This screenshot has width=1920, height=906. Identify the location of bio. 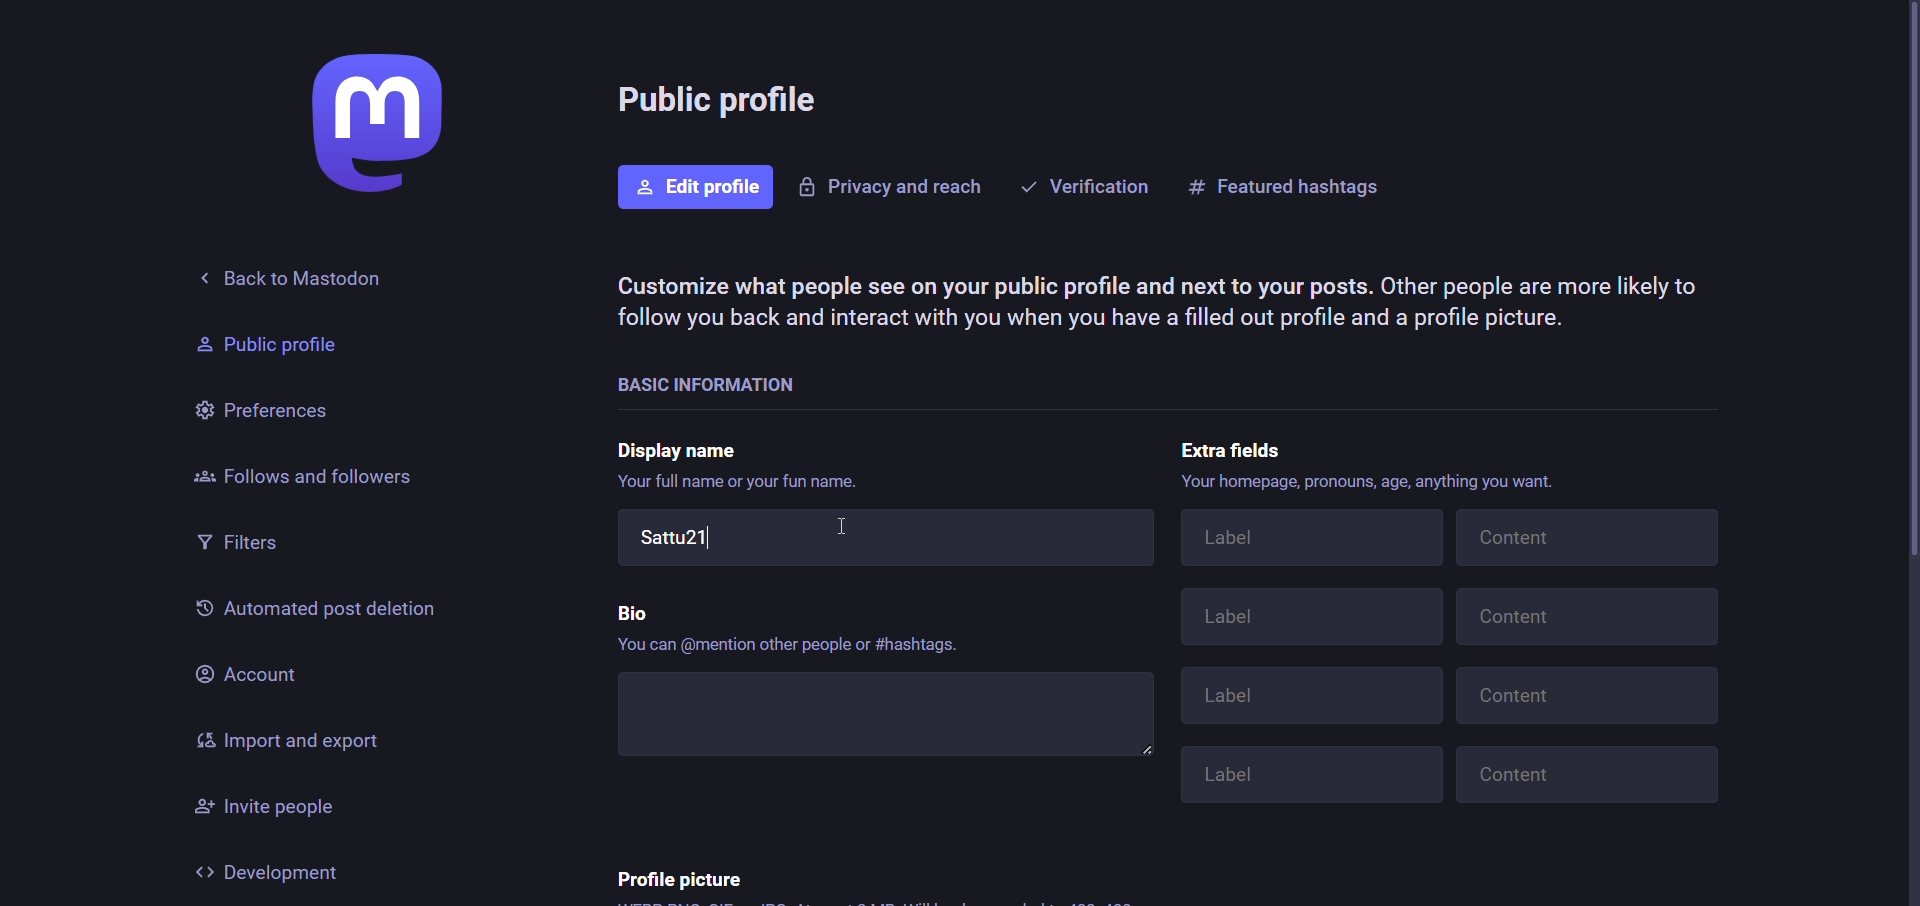
(631, 611).